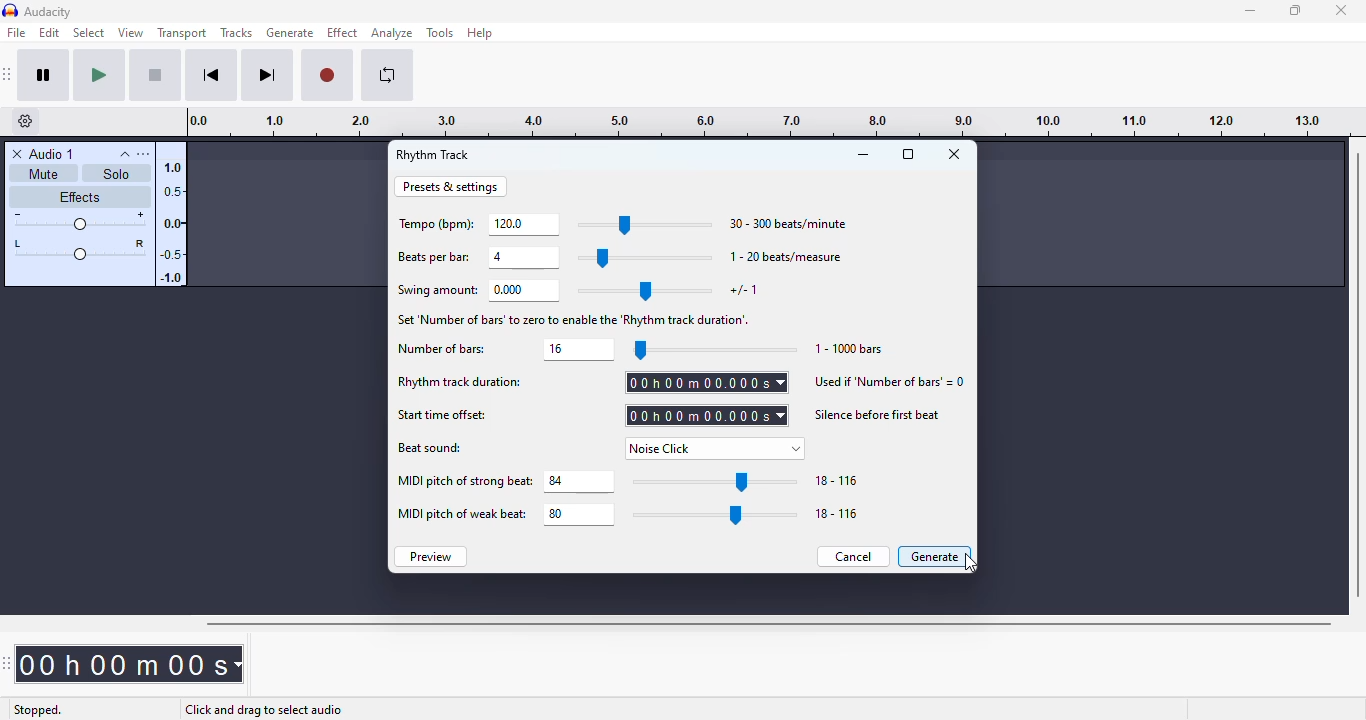 The height and width of the screenshot is (720, 1366). I want to click on click and drag to select audio, so click(264, 709).